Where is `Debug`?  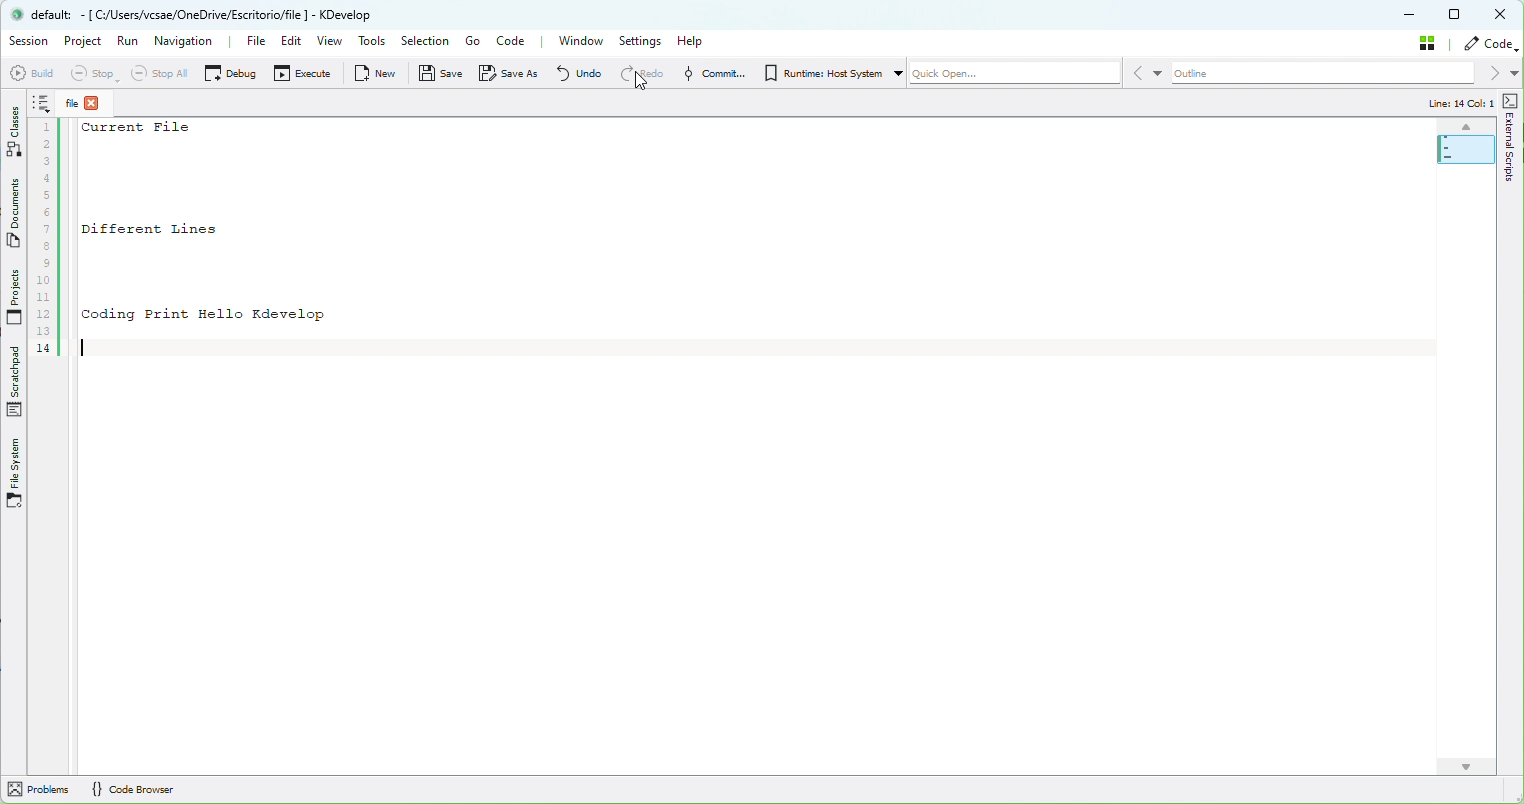 Debug is located at coordinates (234, 71).